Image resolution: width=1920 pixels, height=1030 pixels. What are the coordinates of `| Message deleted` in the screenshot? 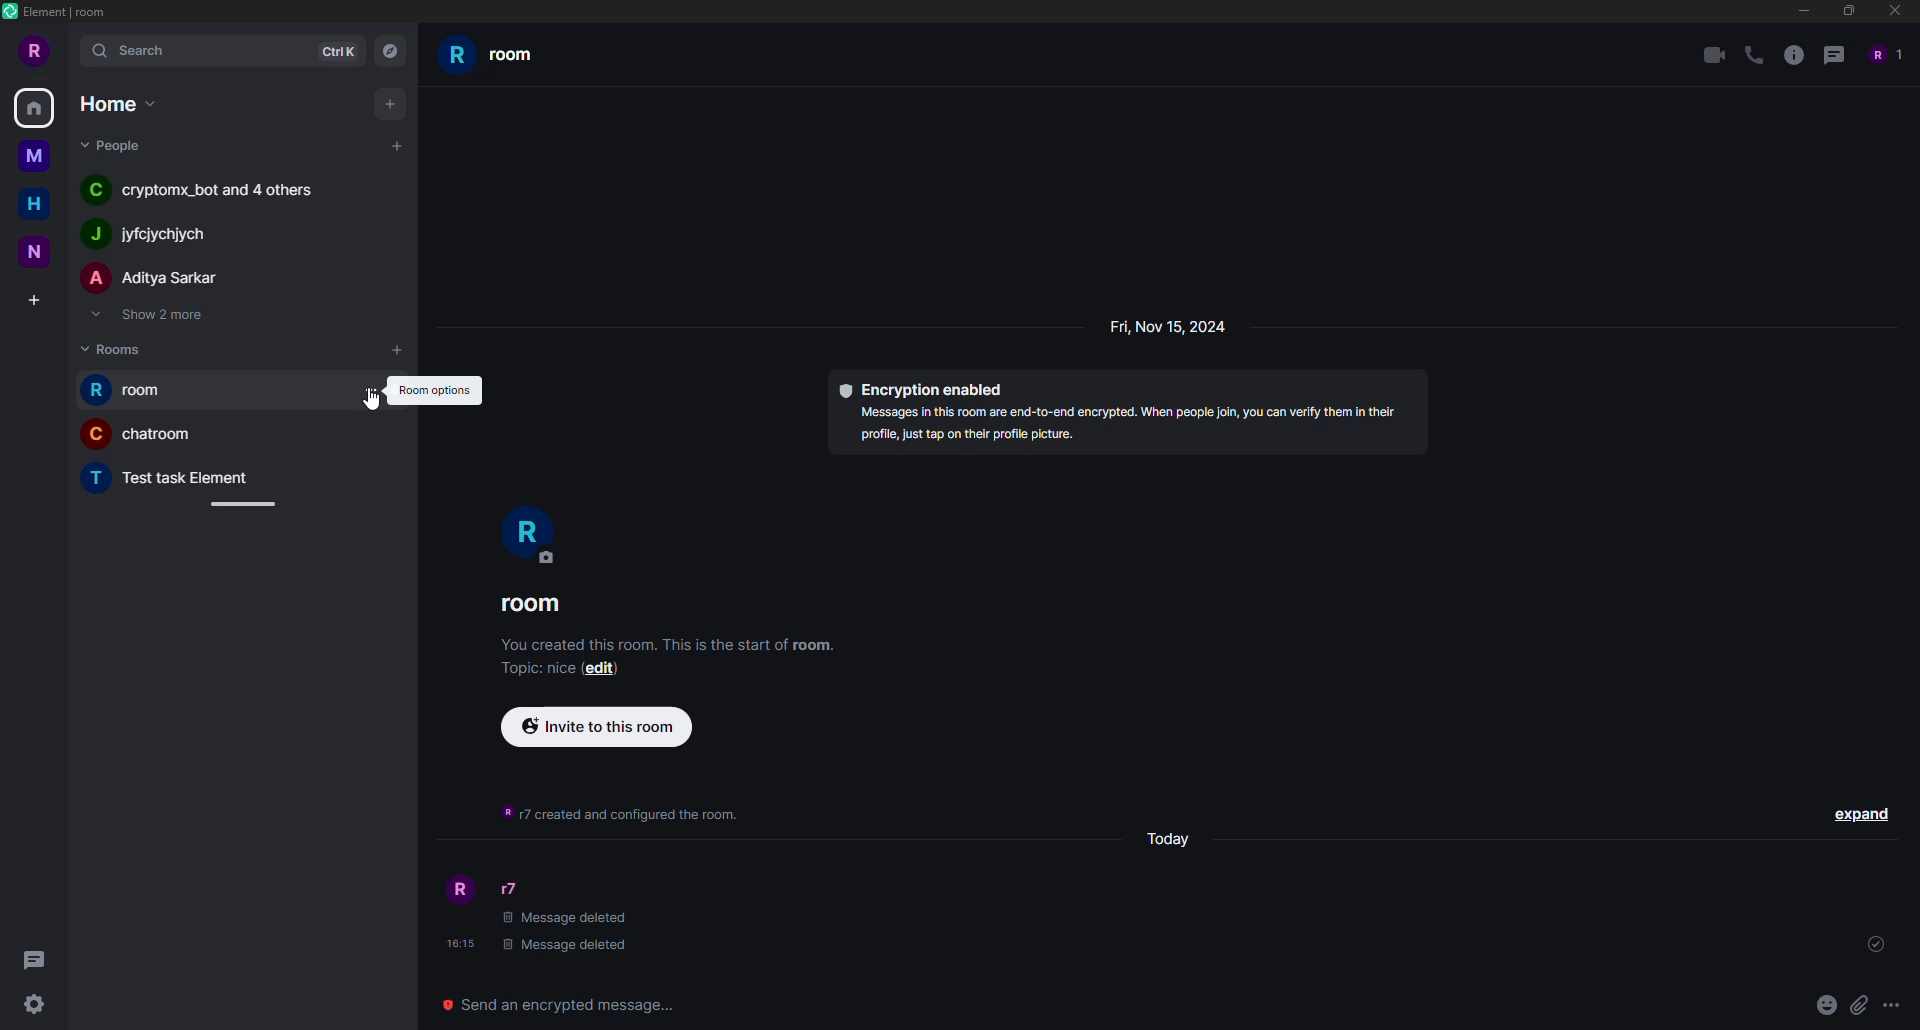 It's located at (568, 948).